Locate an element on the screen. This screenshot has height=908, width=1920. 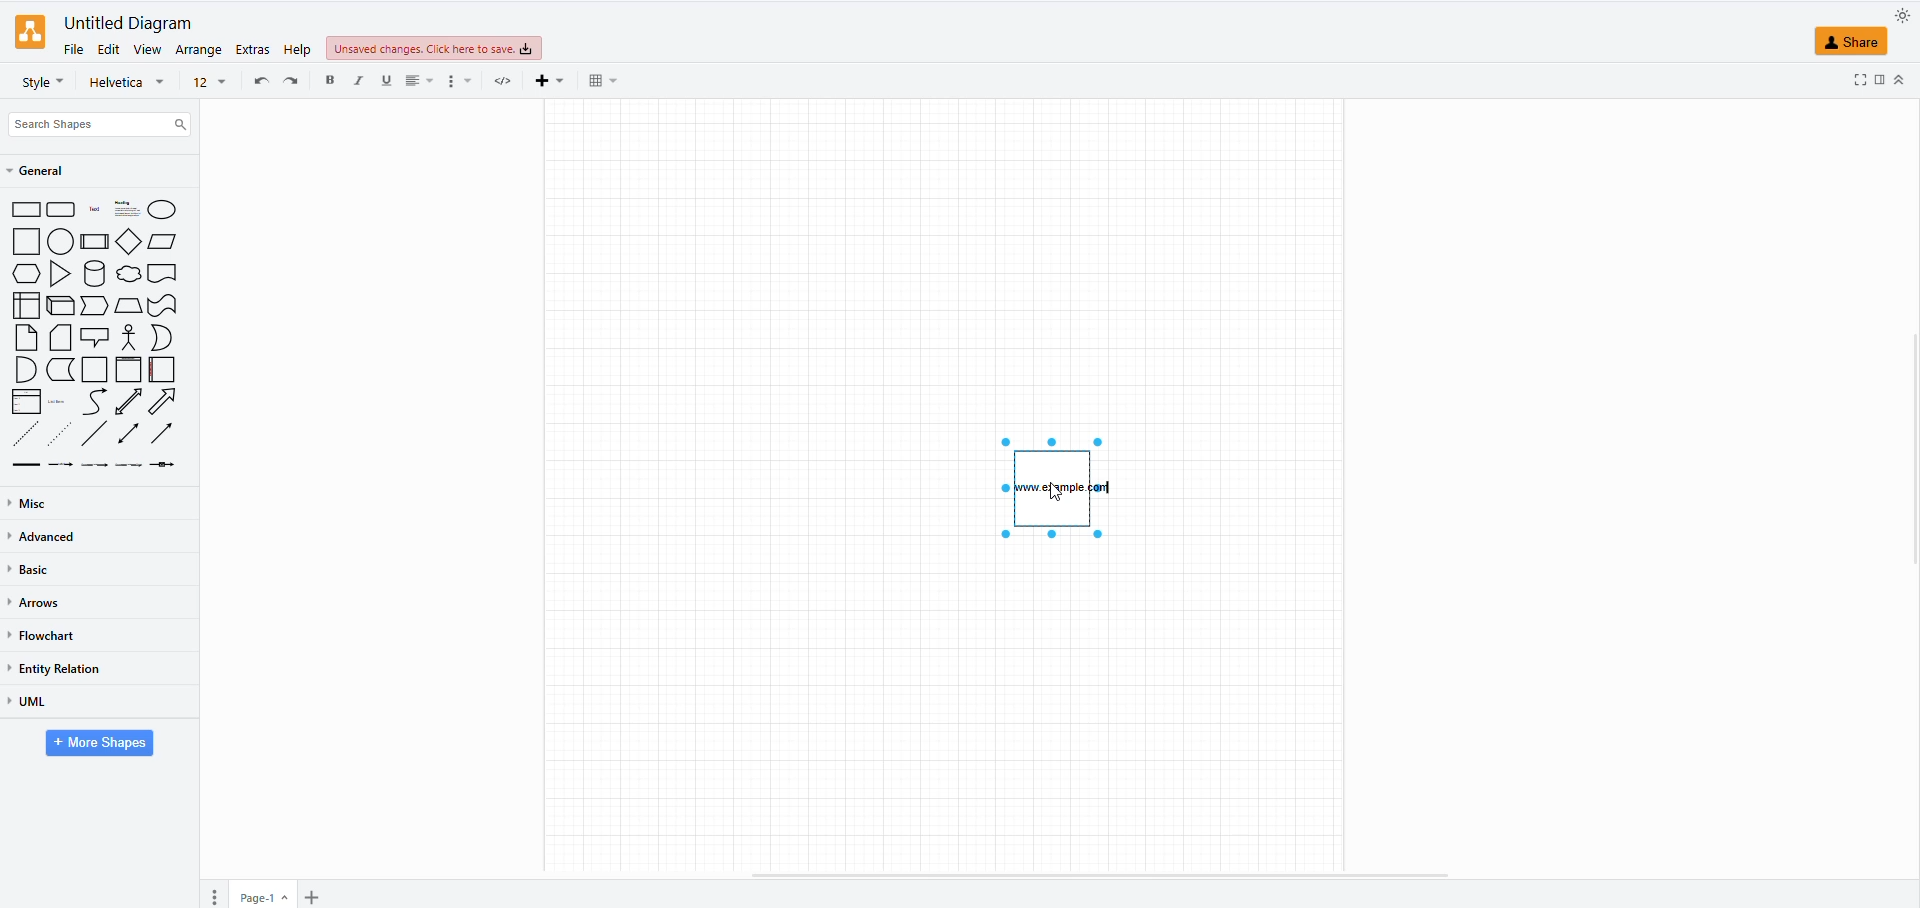
heading is located at coordinates (125, 209).